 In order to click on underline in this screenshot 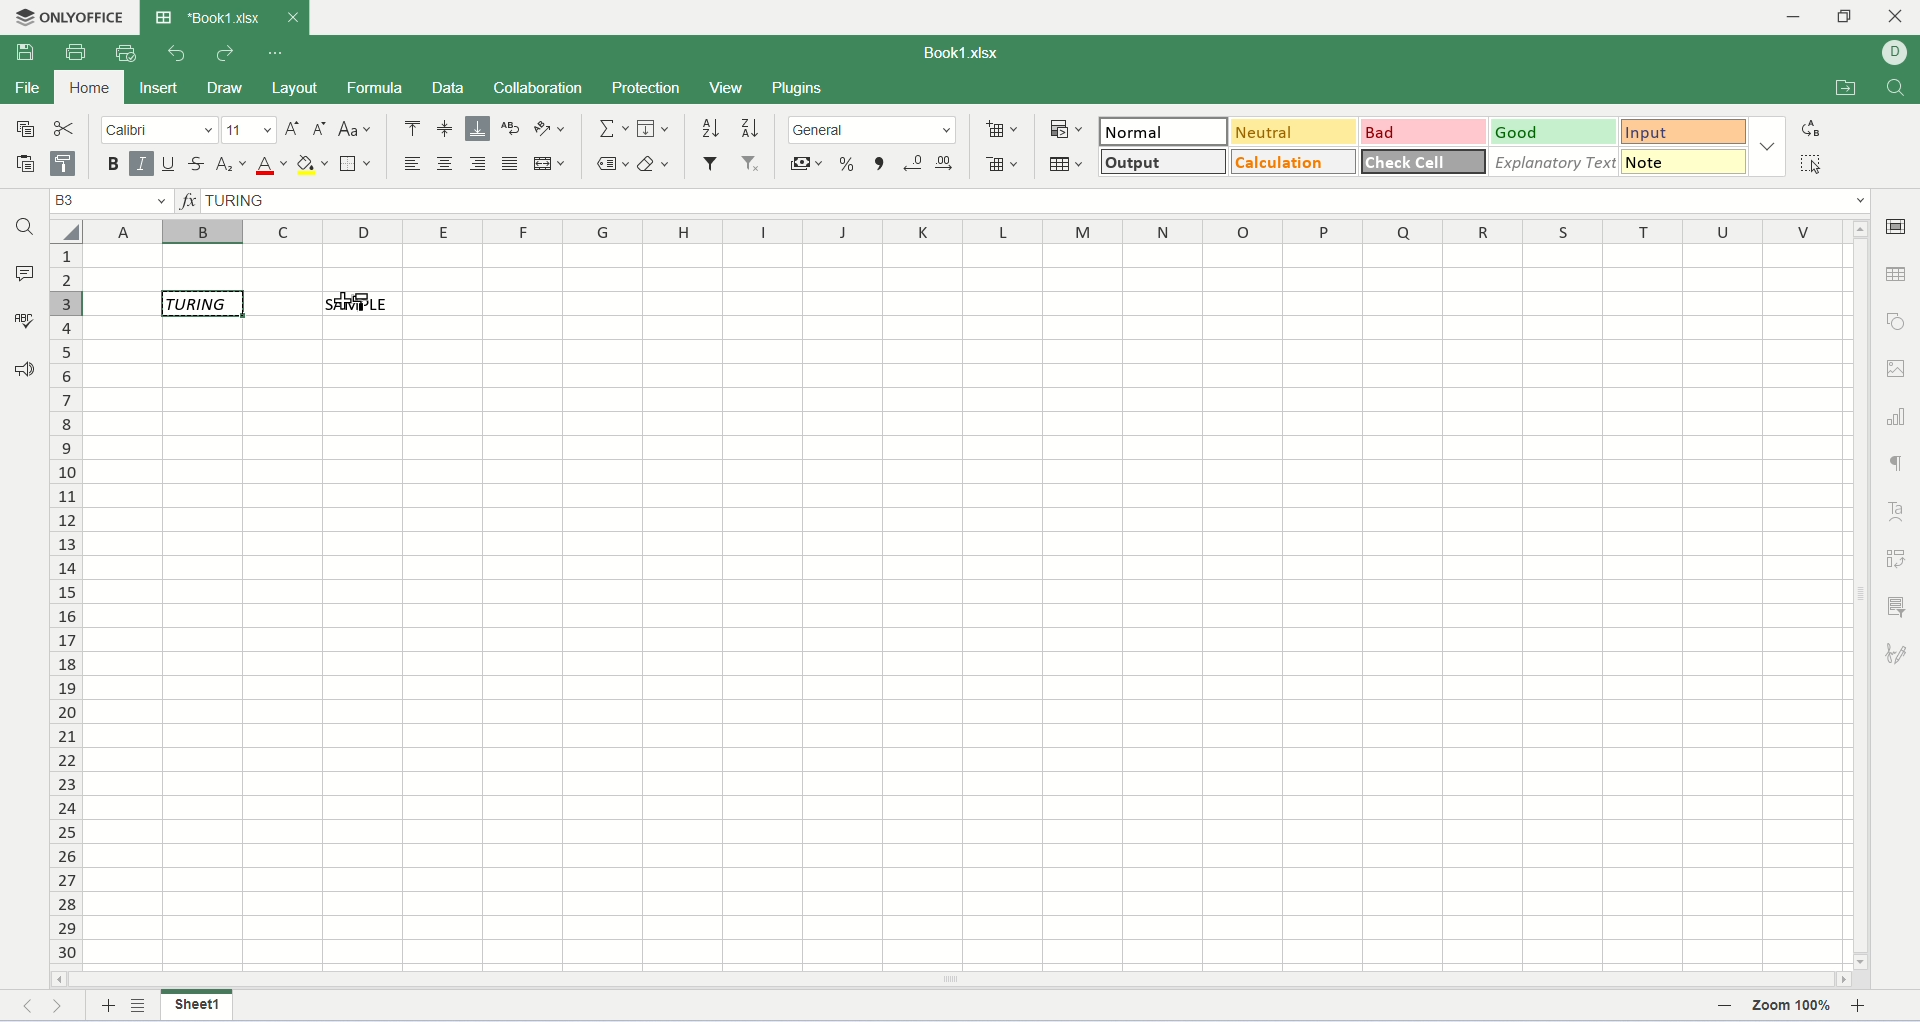, I will do `click(169, 166)`.